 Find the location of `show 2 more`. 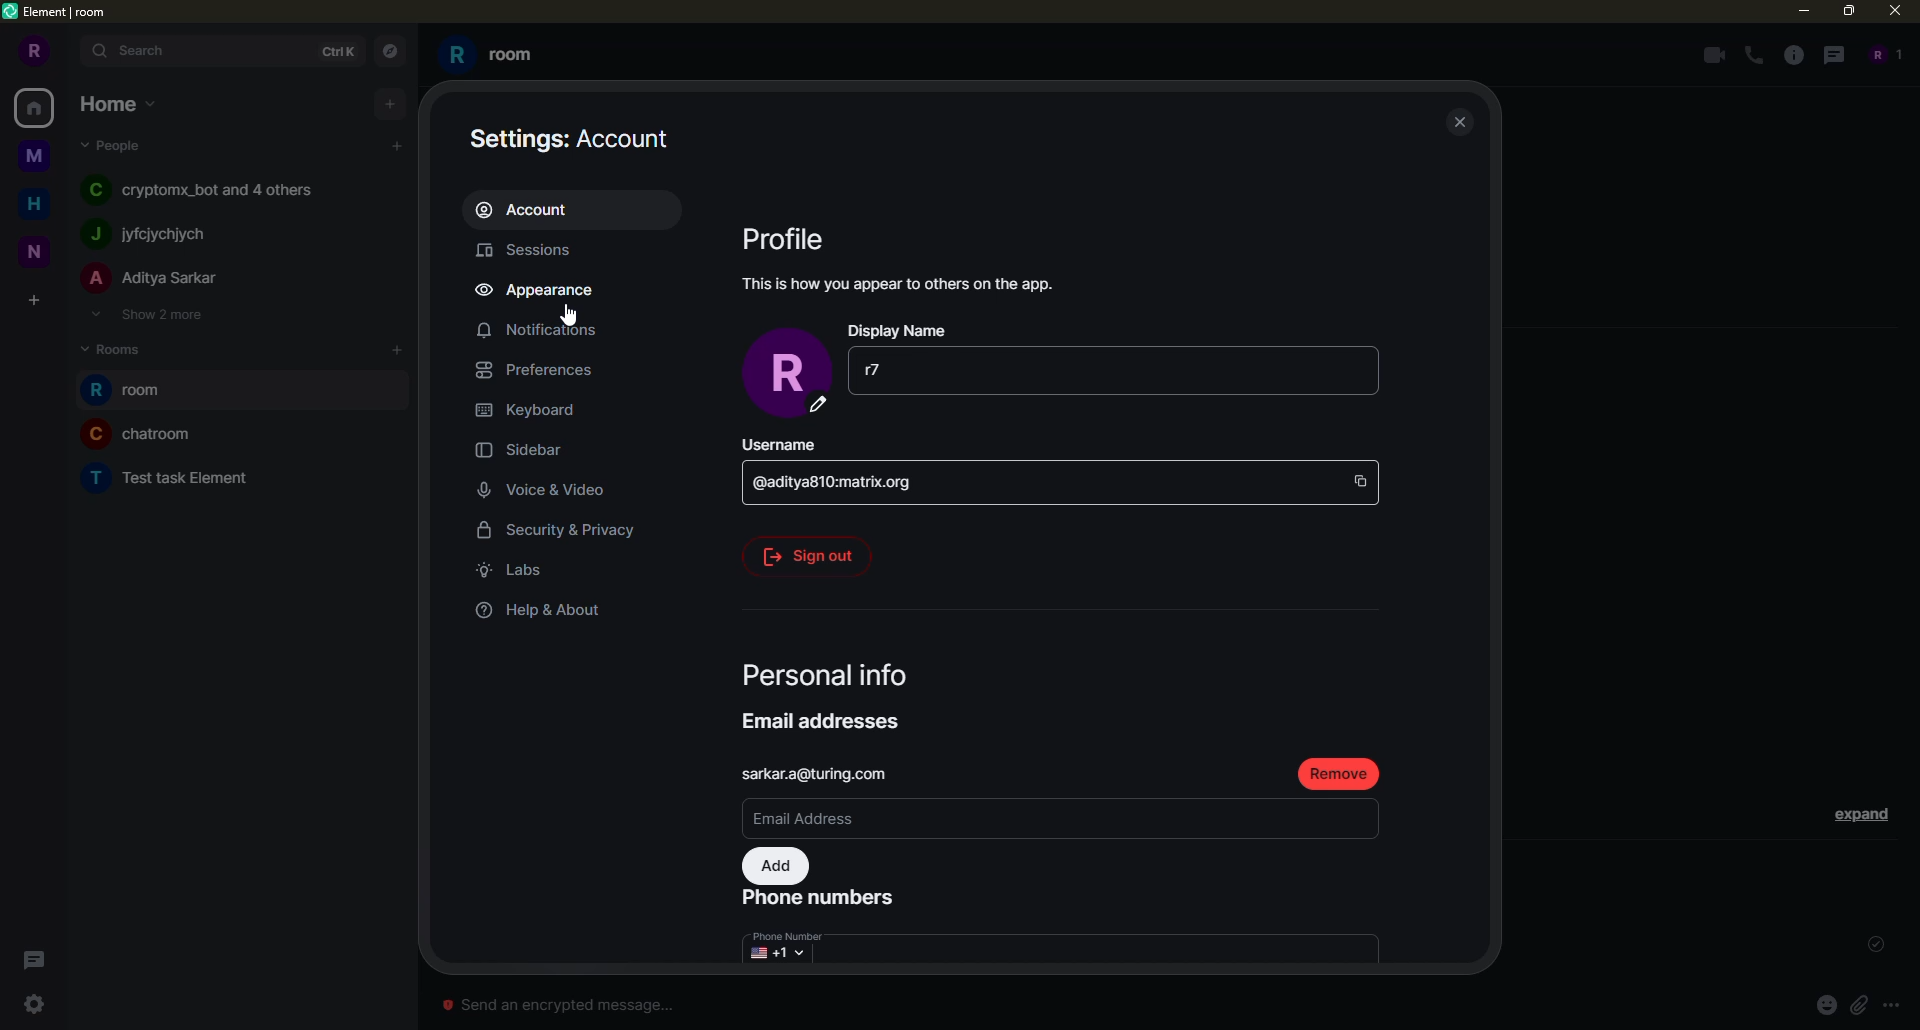

show 2 more is located at coordinates (146, 314).